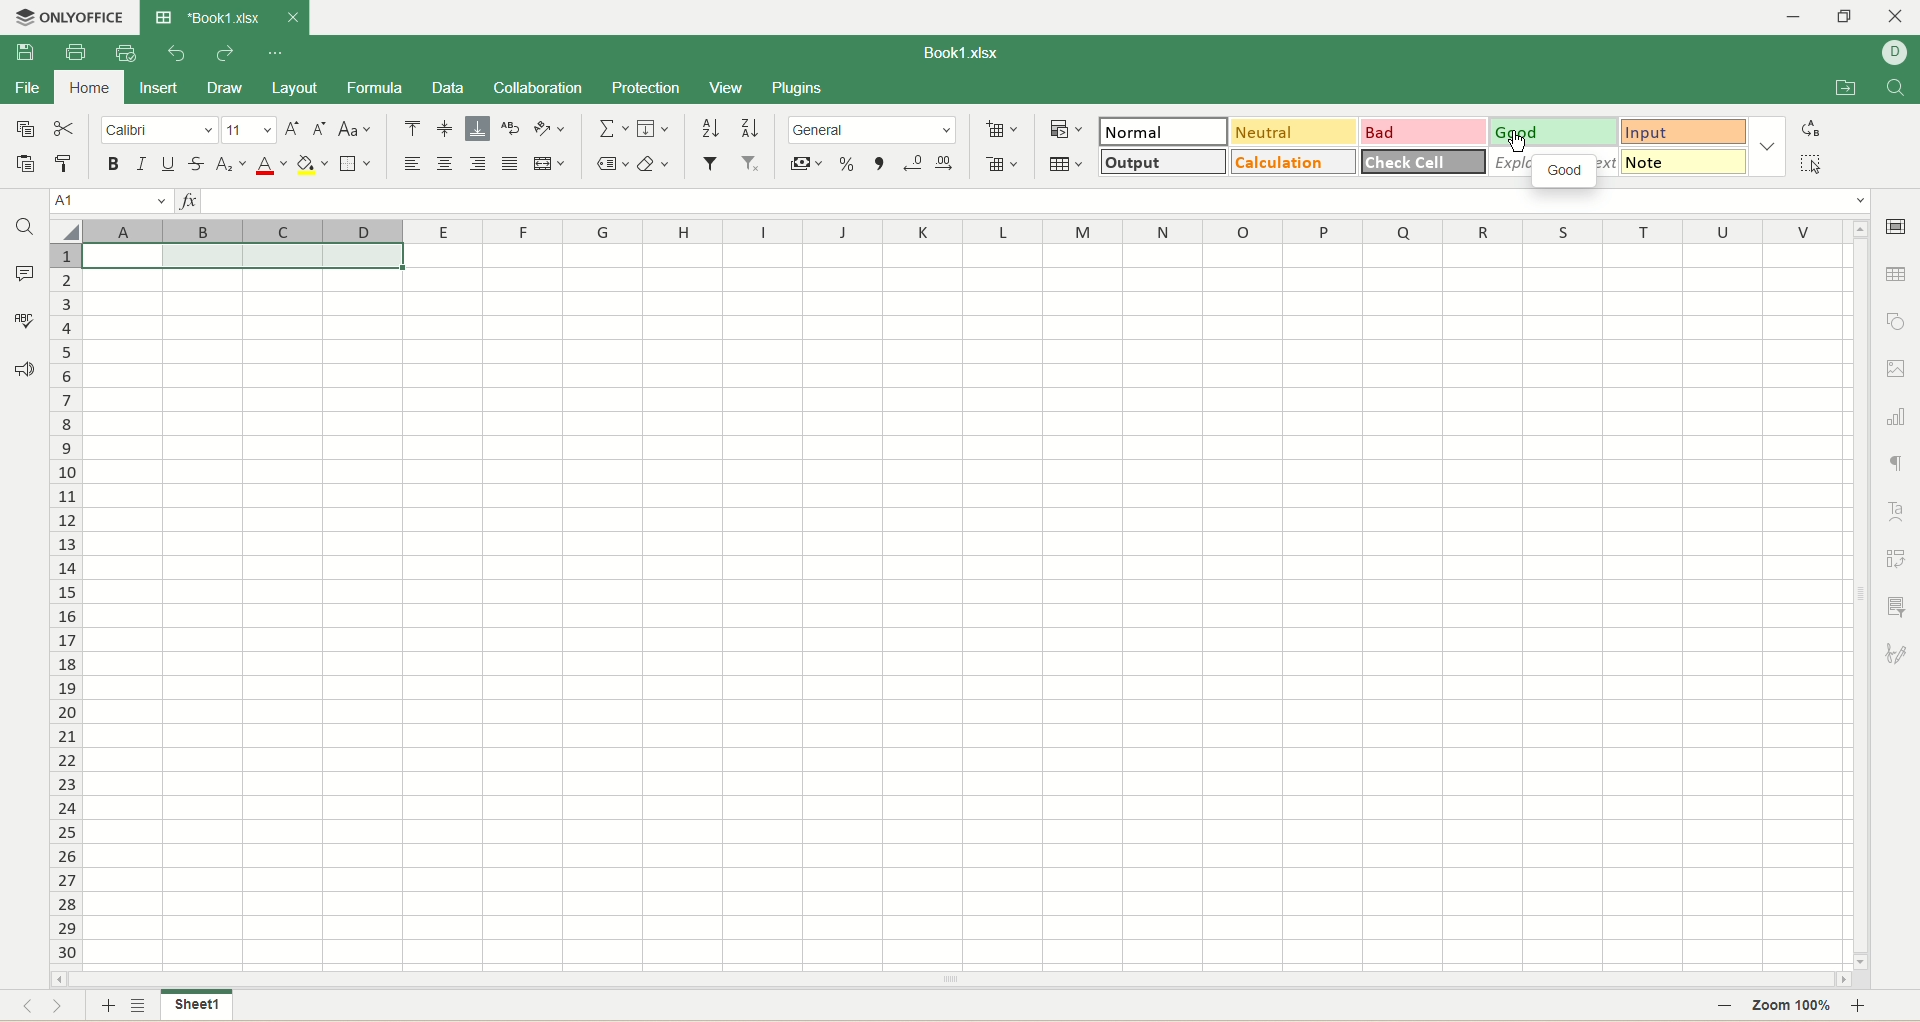 The height and width of the screenshot is (1022, 1920). I want to click on draw, so click(223, 89).